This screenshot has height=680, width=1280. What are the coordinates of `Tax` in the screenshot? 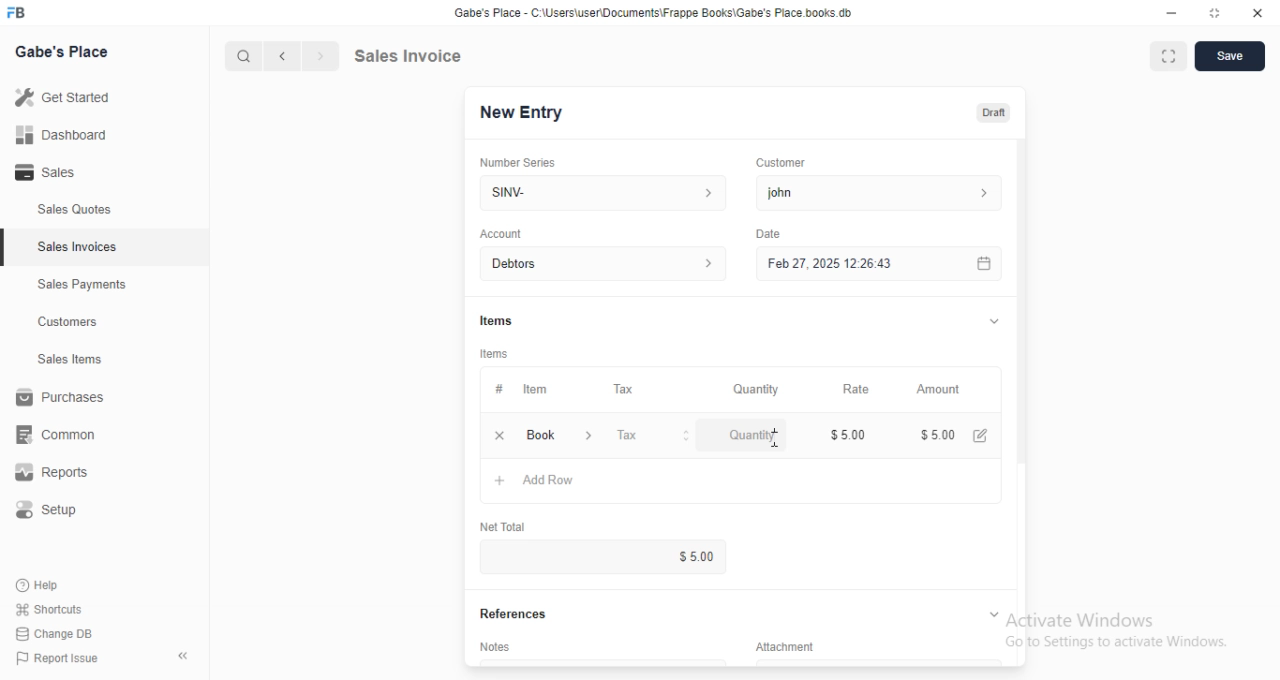 It's located at (656, 436).